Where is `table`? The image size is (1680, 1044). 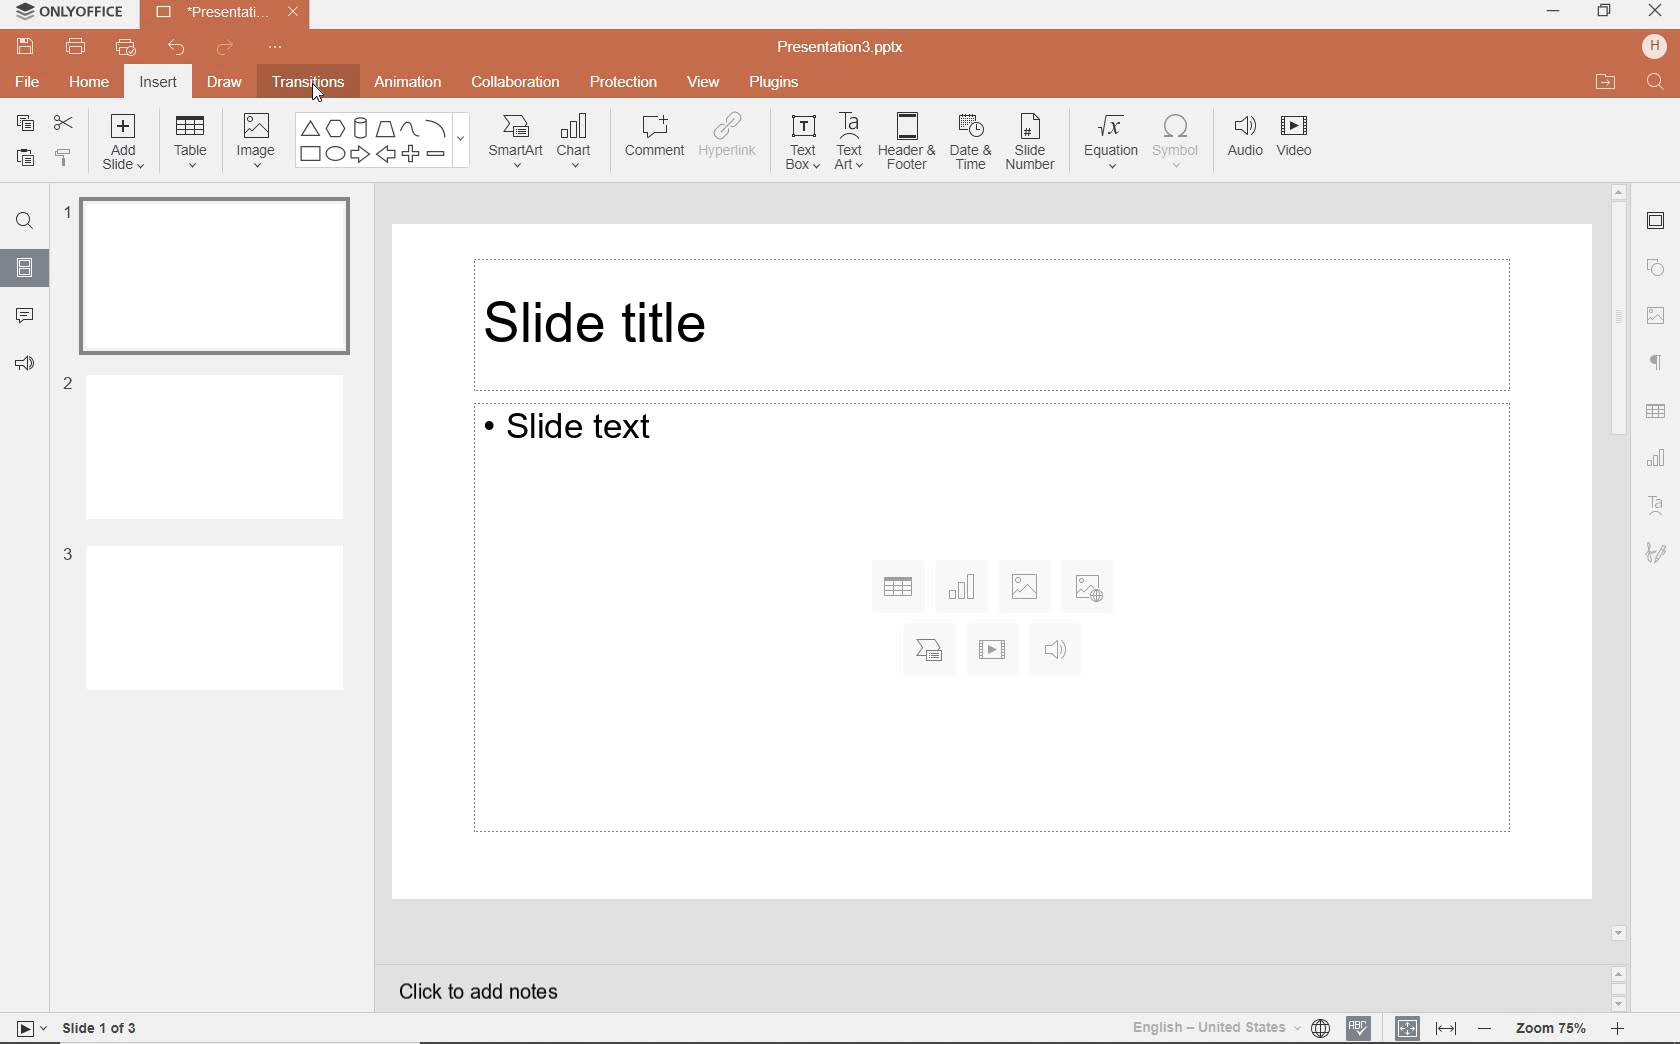 table is located at coordinates (189, 144).